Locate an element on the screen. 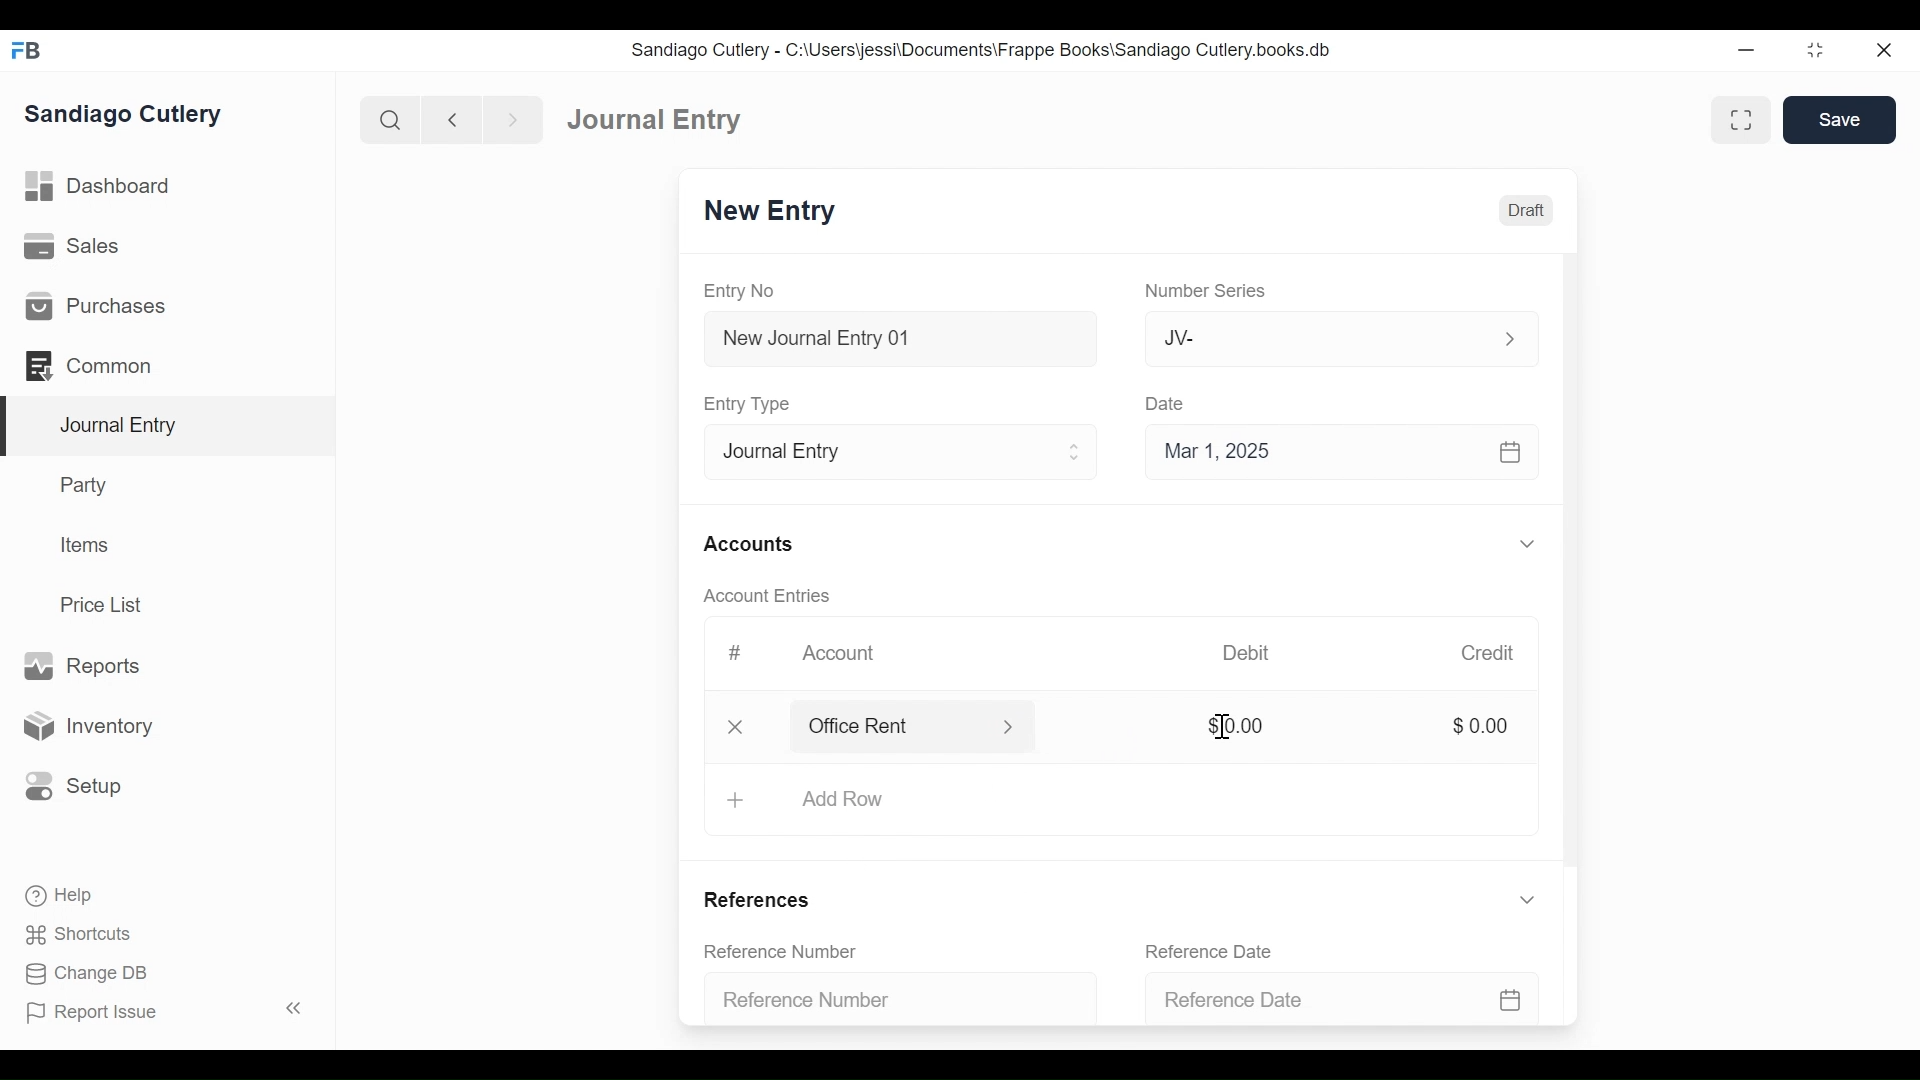 This screenshot has width=1920, height=1080. $0.00 is located at coordinates (1236, 725).